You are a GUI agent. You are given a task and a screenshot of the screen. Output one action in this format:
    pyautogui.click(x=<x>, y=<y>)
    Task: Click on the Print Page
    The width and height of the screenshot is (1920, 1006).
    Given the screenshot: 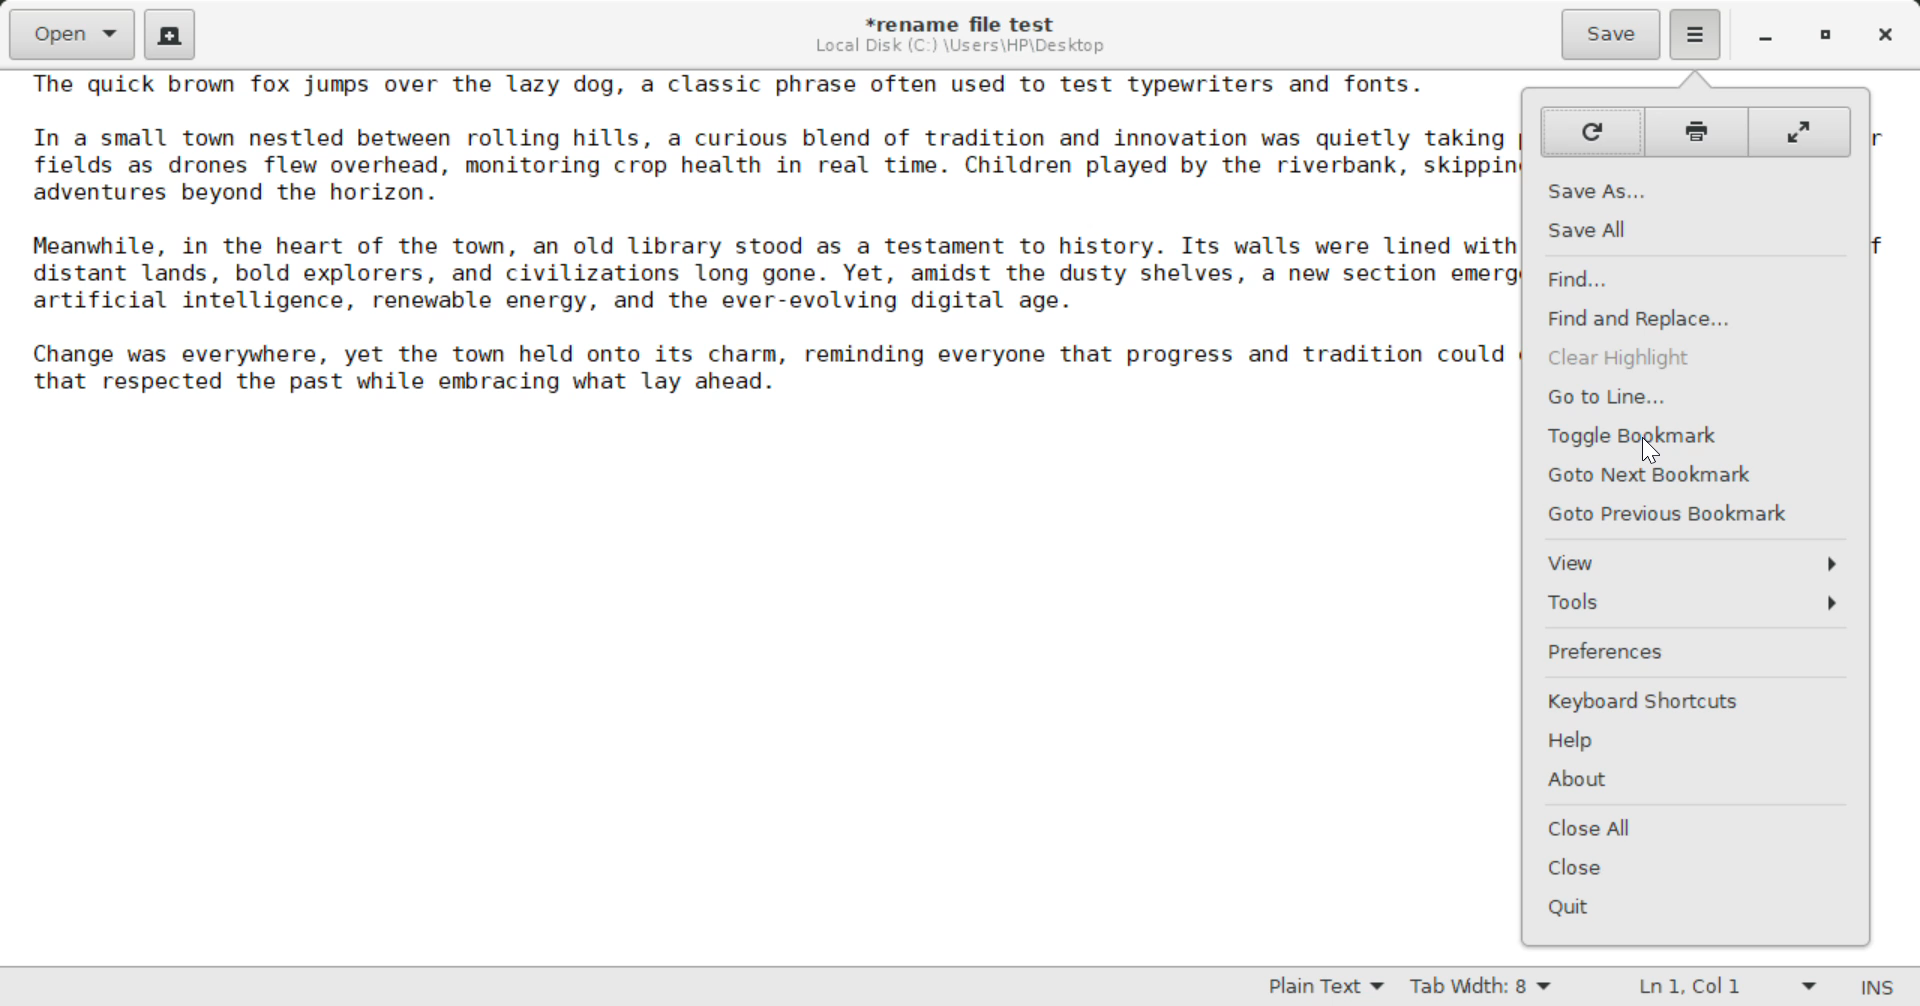 What is the action you would take?
    pyautogui.click(x=1702, y=131)
    